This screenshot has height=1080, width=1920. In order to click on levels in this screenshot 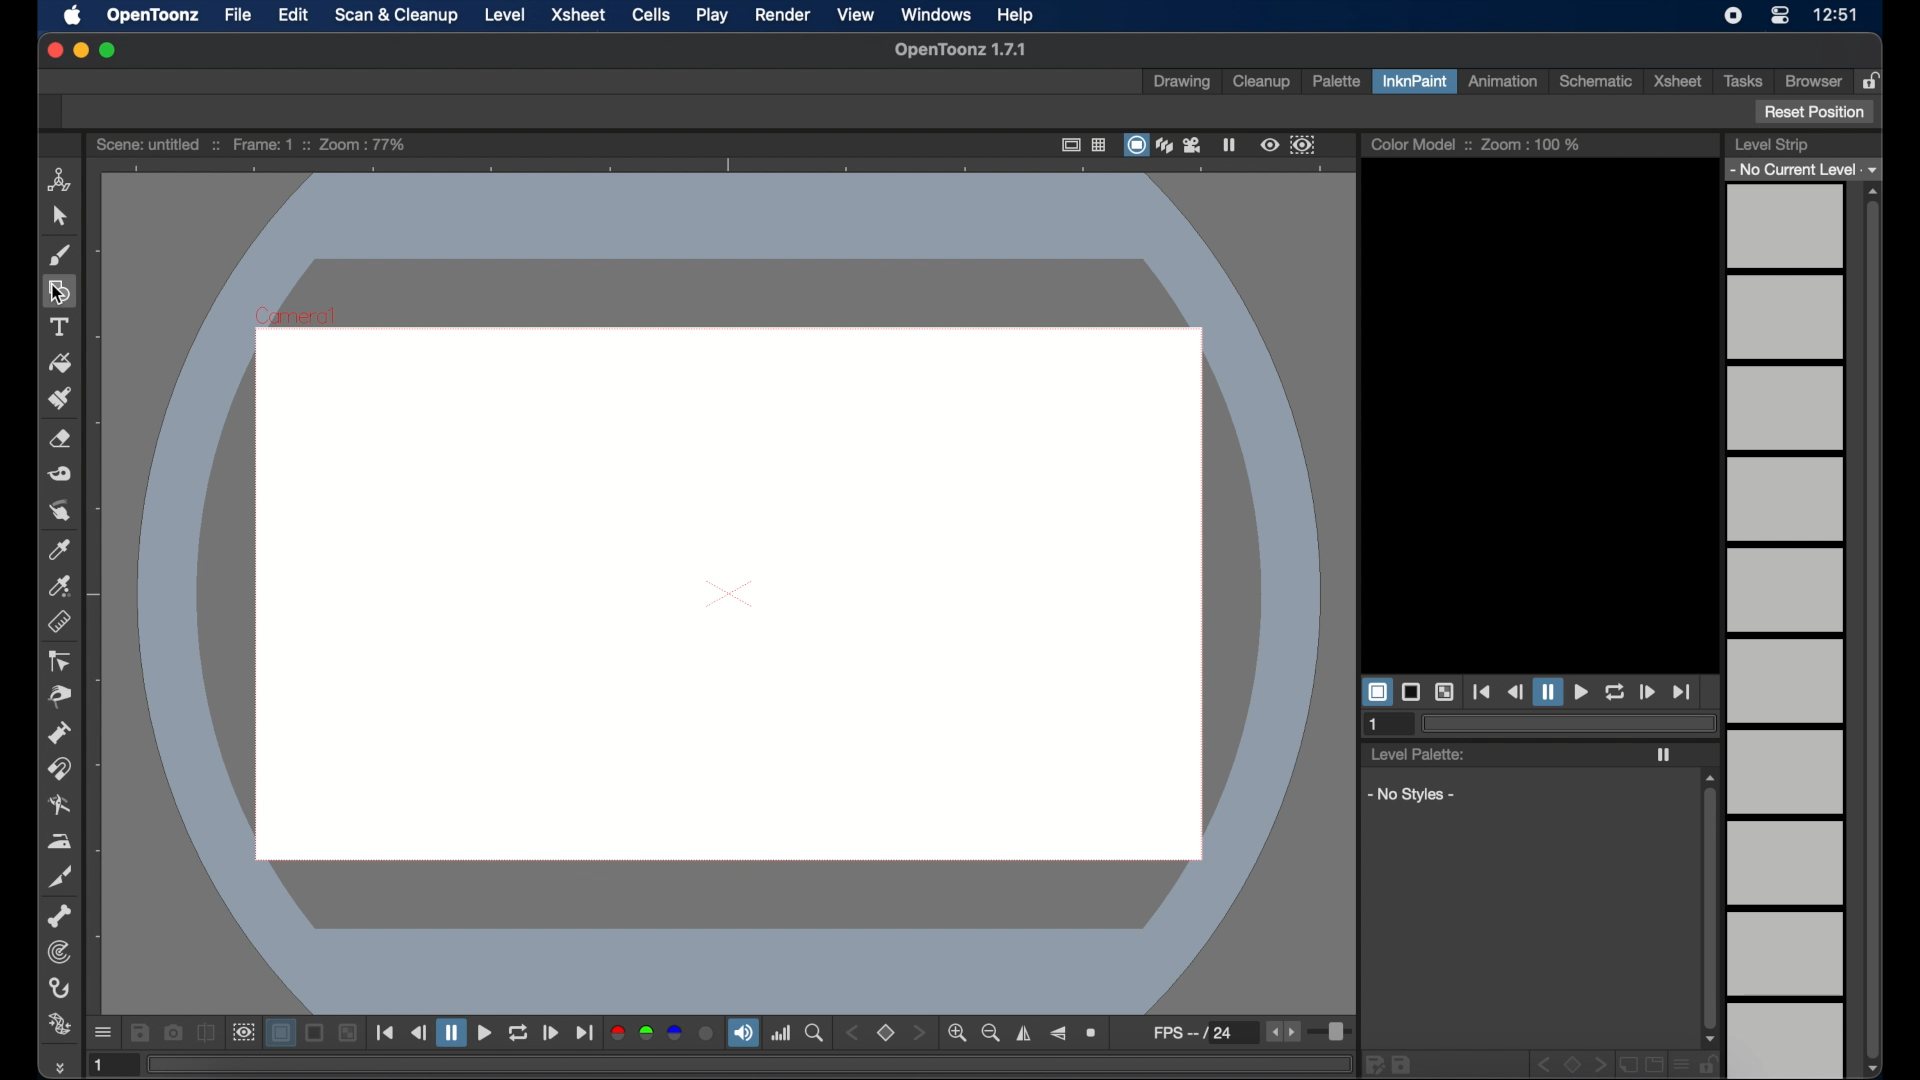, I will do `click(1788, 631)`.